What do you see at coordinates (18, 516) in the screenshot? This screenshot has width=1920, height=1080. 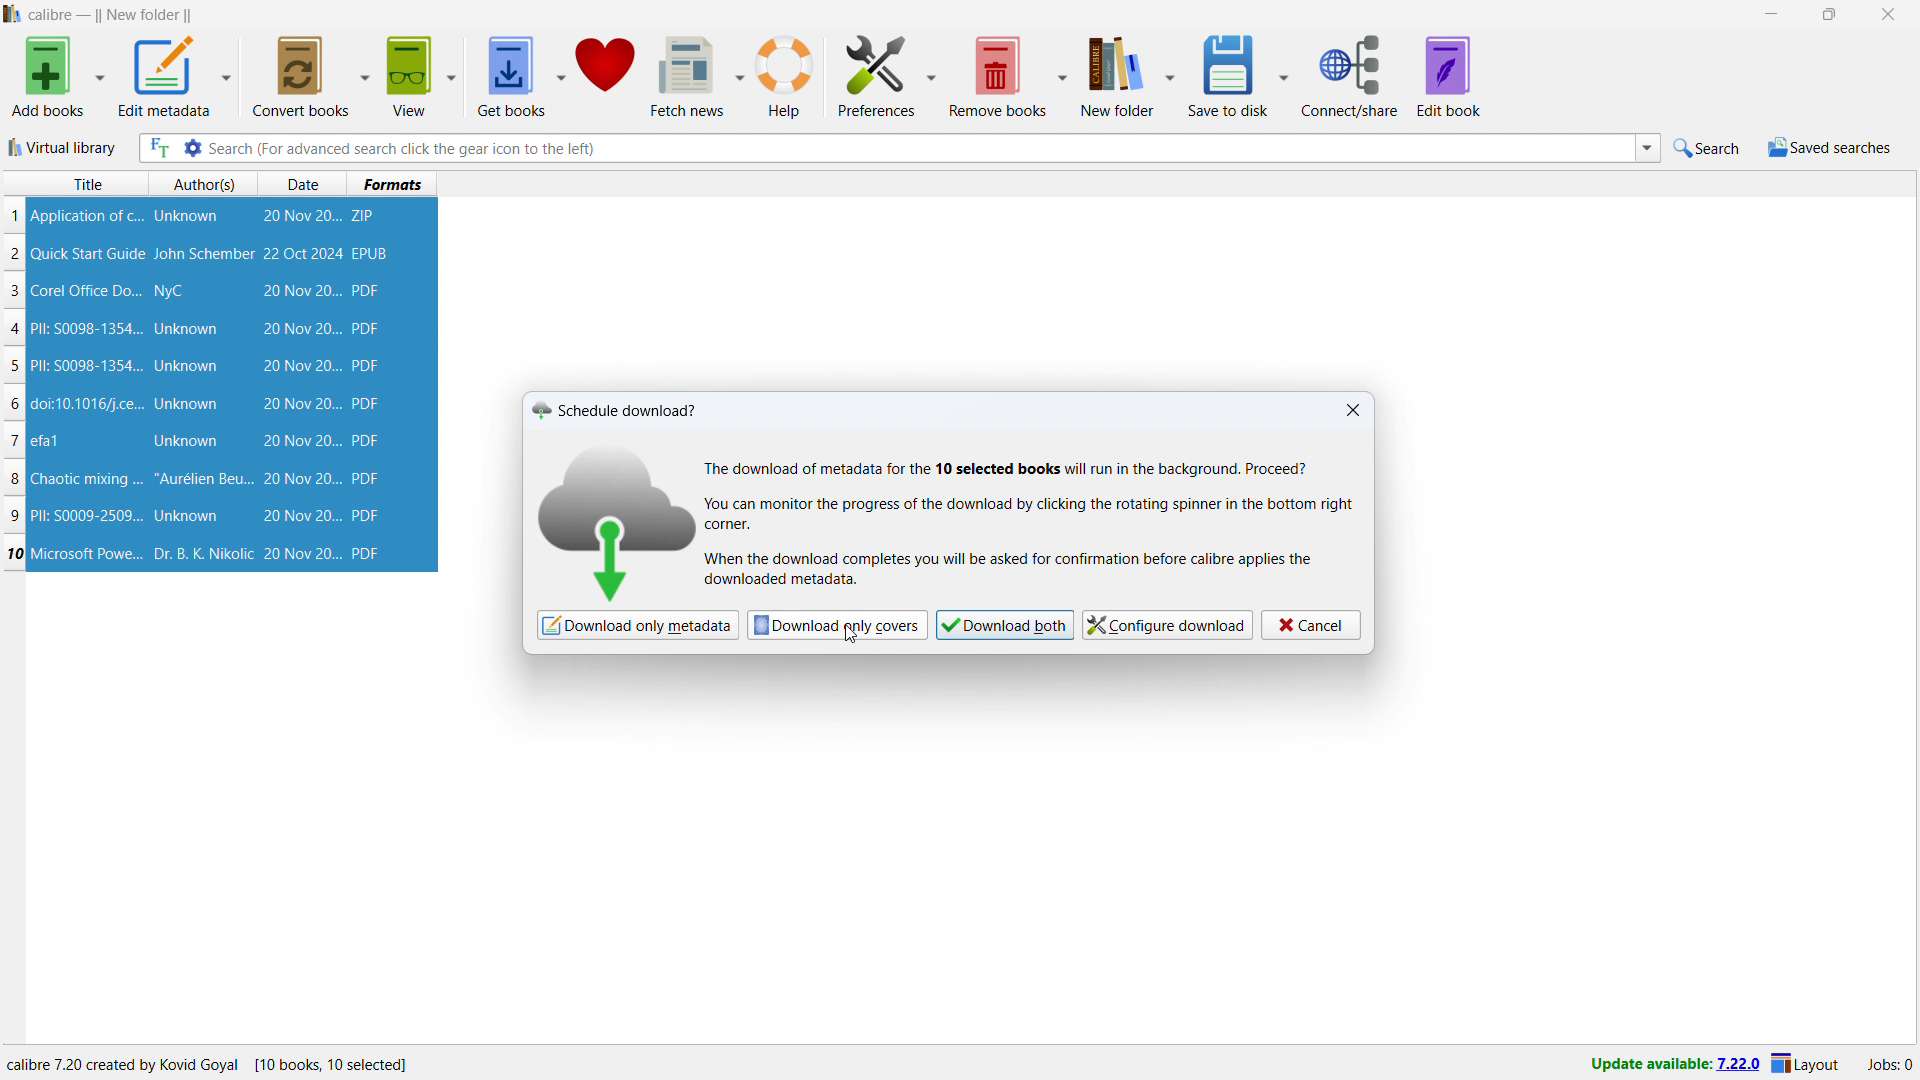 I see `9` at bounding box center [18, 516].